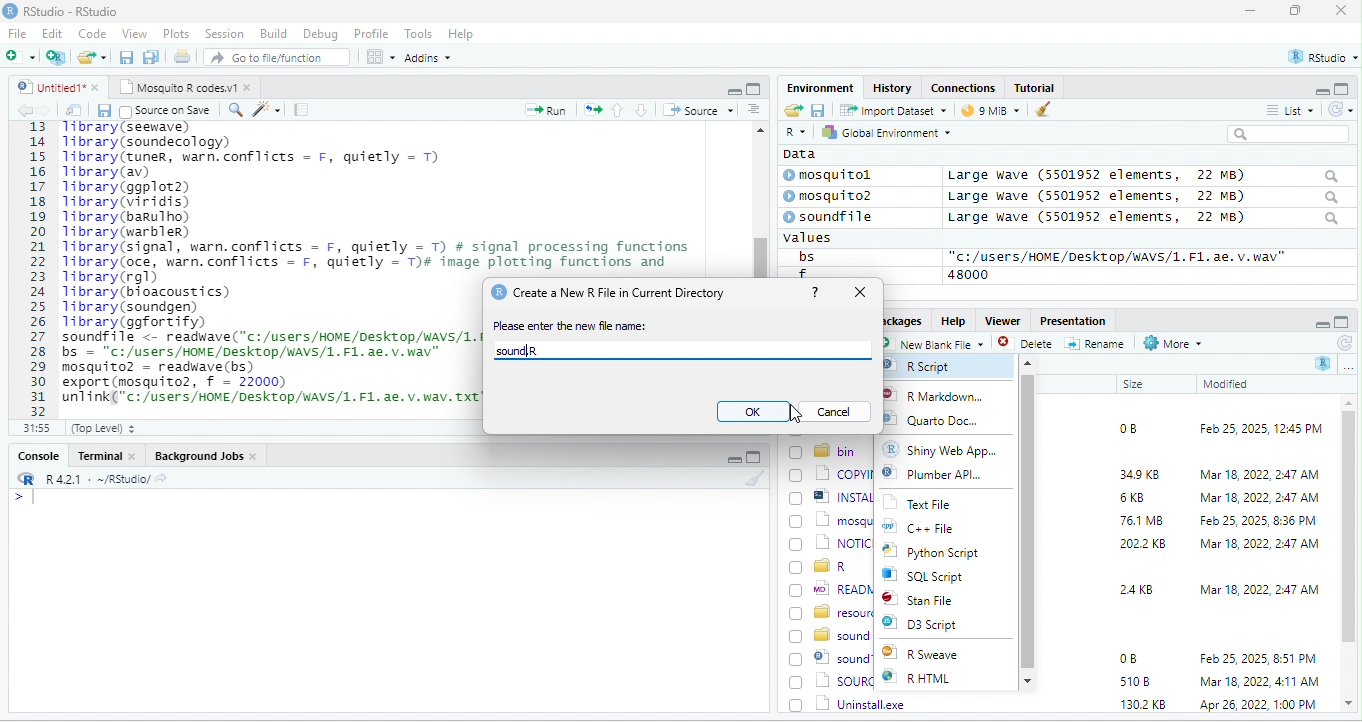  Describe the element at coordinates (20, 500) in the screenshot. I see `syntax` at that location.